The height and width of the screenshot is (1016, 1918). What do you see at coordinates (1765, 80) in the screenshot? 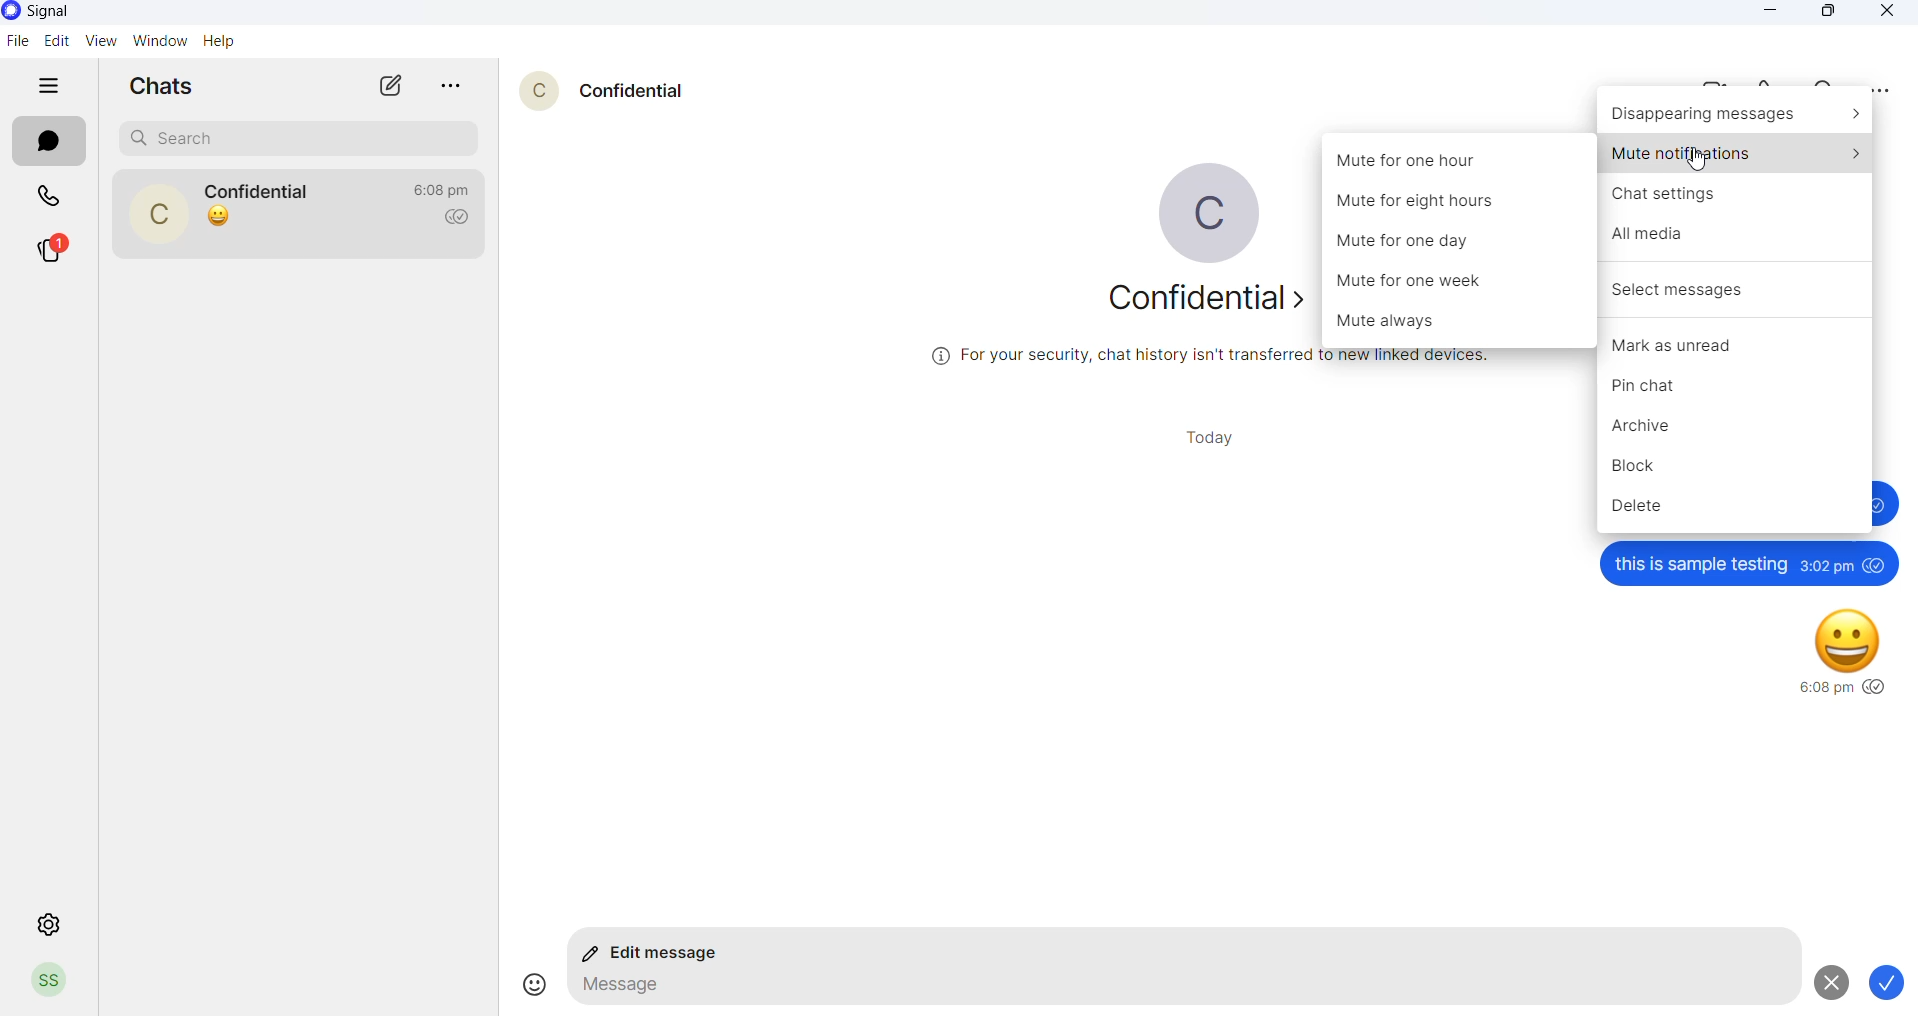
I see `voice call` at bounding box center [1765, 80].